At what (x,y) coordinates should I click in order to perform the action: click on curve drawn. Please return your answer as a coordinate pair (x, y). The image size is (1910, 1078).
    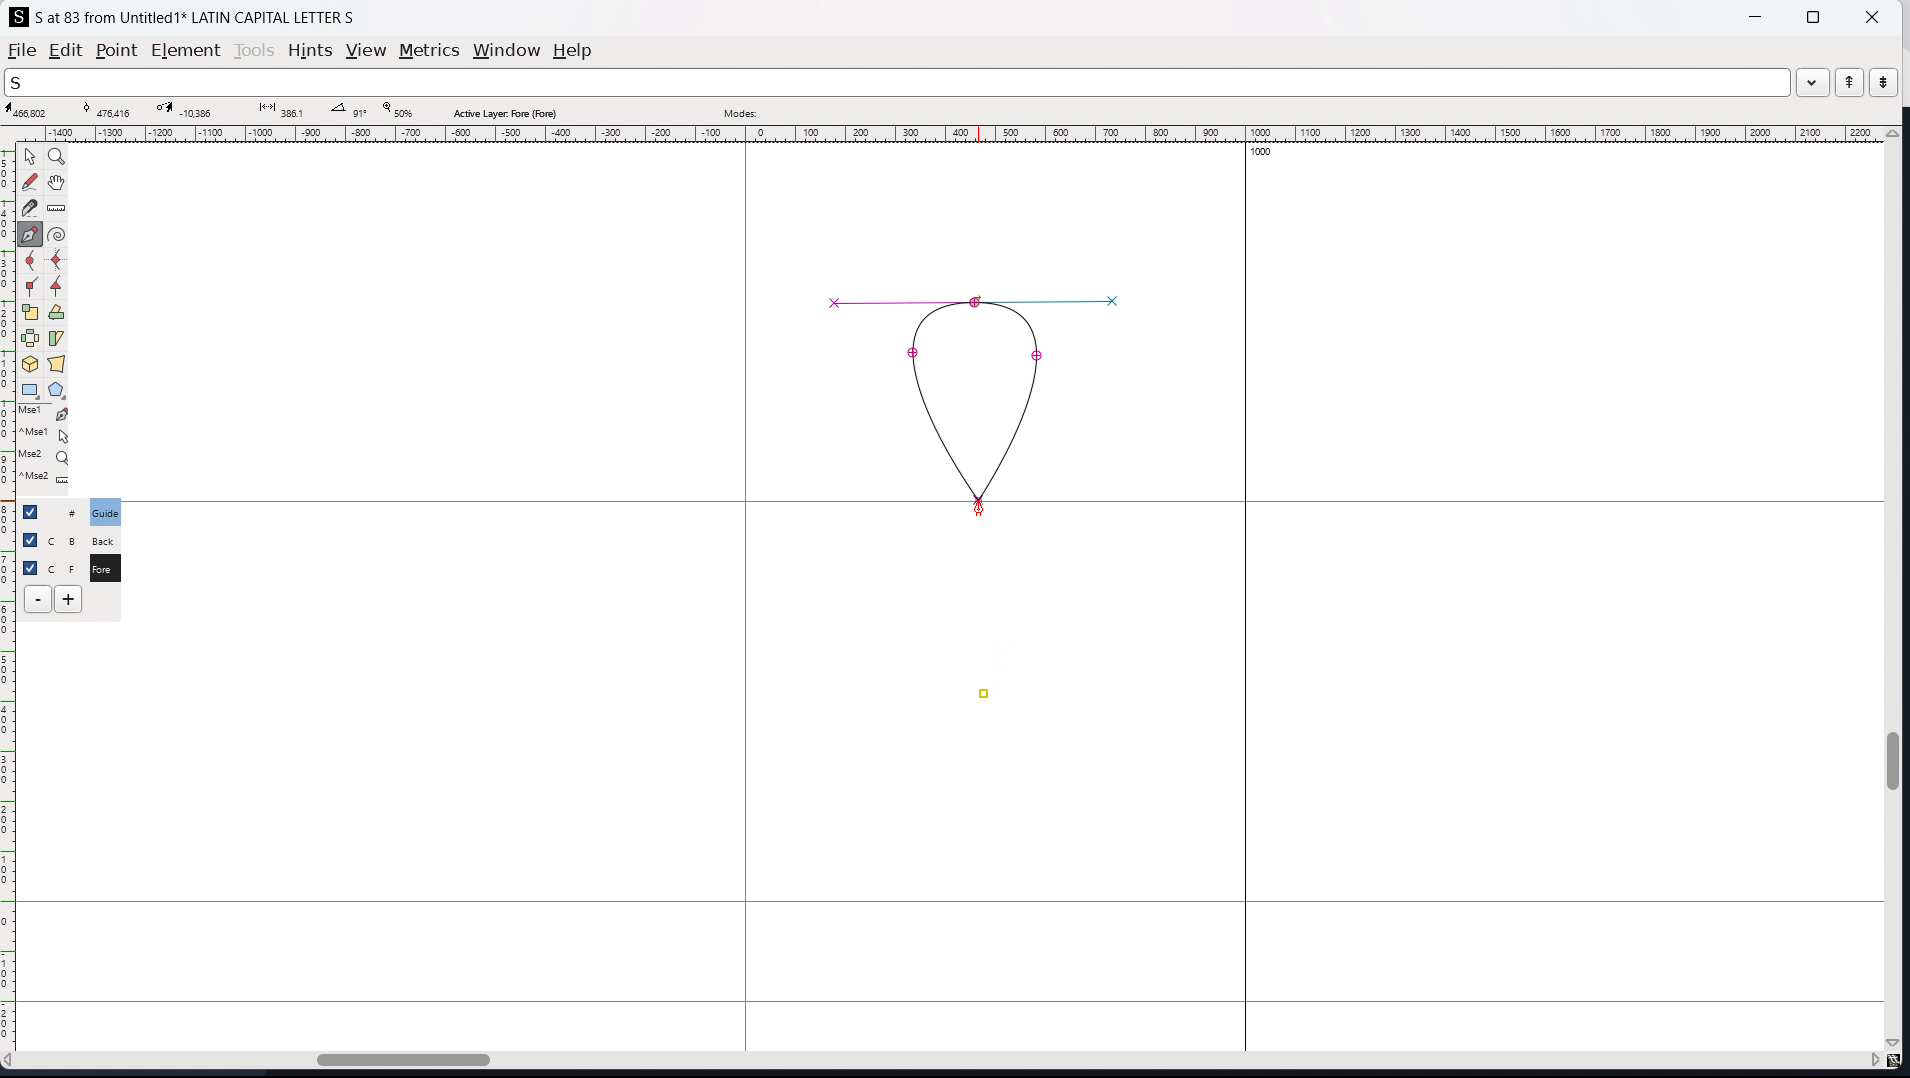
    Looking at the image, I should click on (977, 398).